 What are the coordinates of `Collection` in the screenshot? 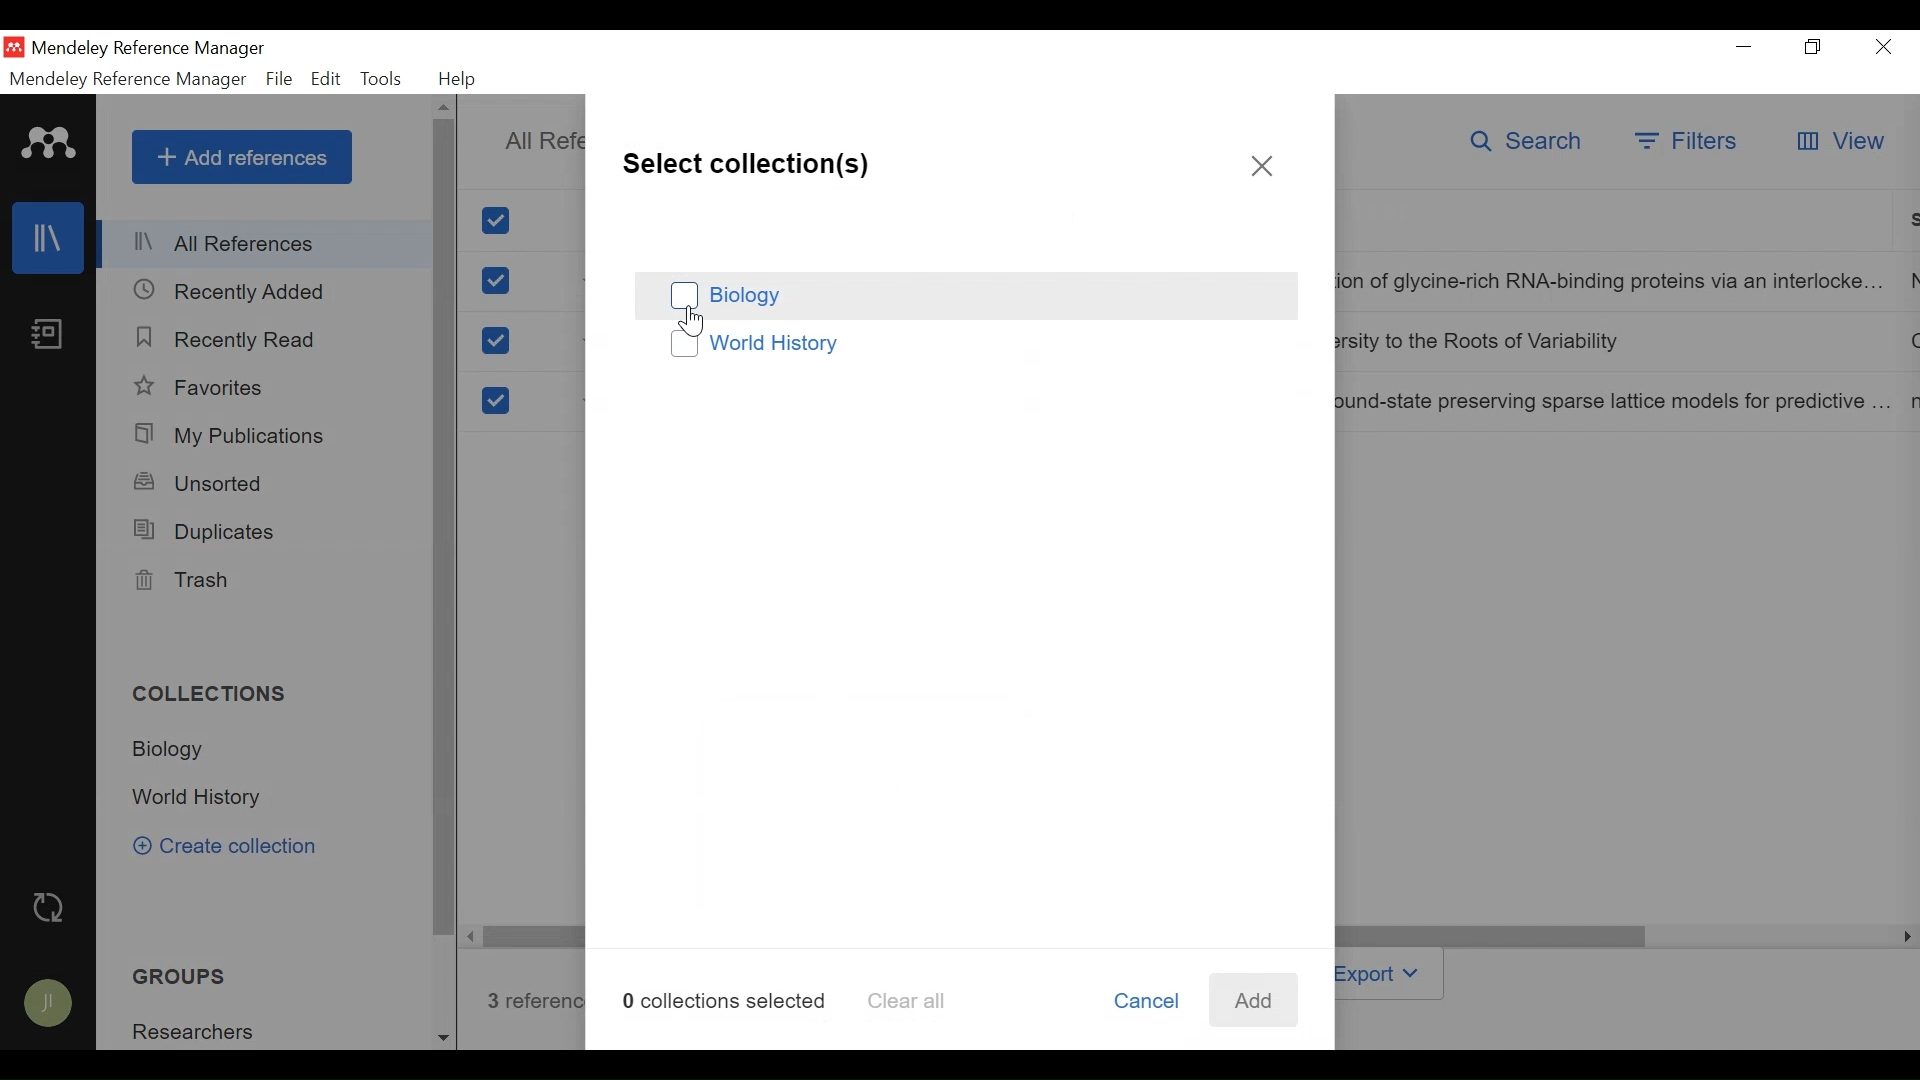 It's located at (176, 750).